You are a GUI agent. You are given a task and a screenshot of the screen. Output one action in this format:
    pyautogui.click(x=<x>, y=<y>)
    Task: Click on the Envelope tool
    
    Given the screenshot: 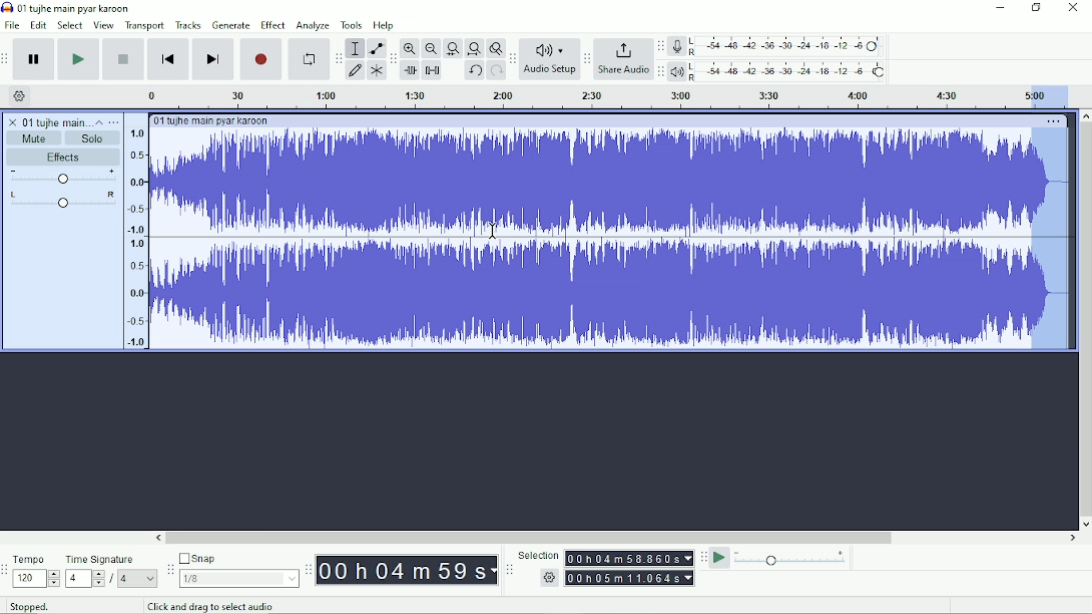 What is the action you would take?
    pyautogui.click(x=376, y=49)
    